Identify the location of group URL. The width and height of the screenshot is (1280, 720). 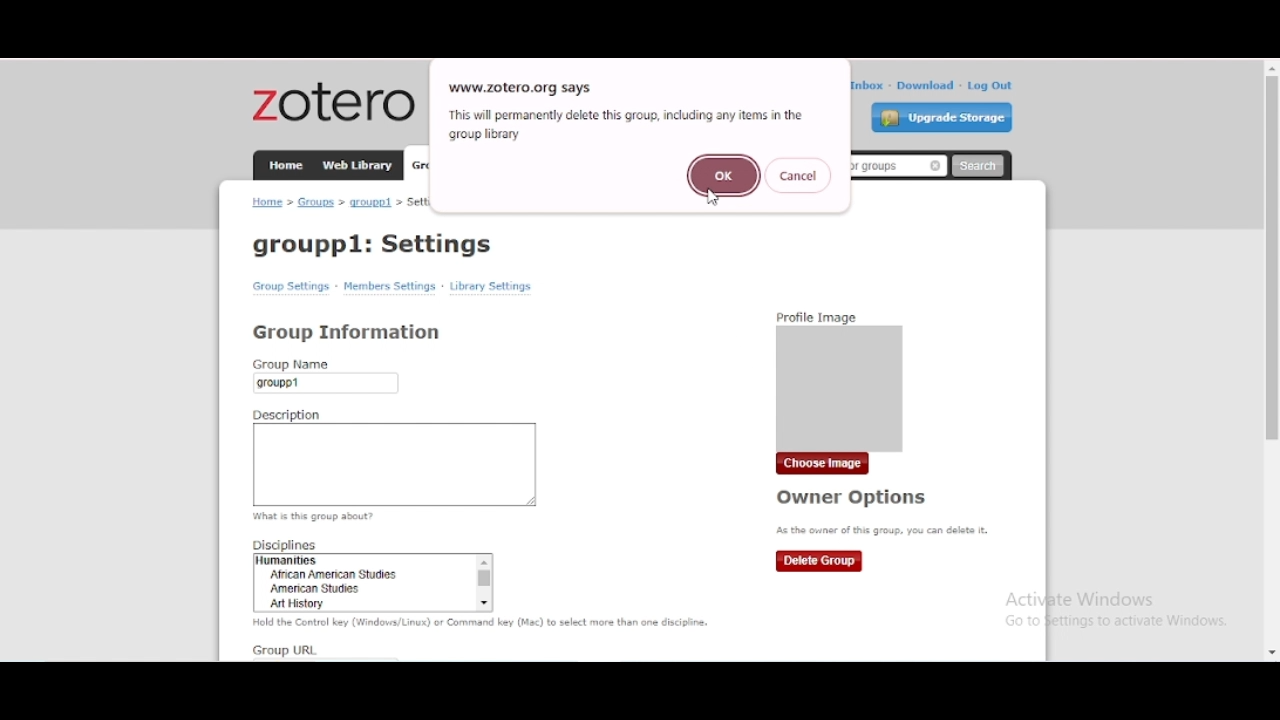
(284, 651).